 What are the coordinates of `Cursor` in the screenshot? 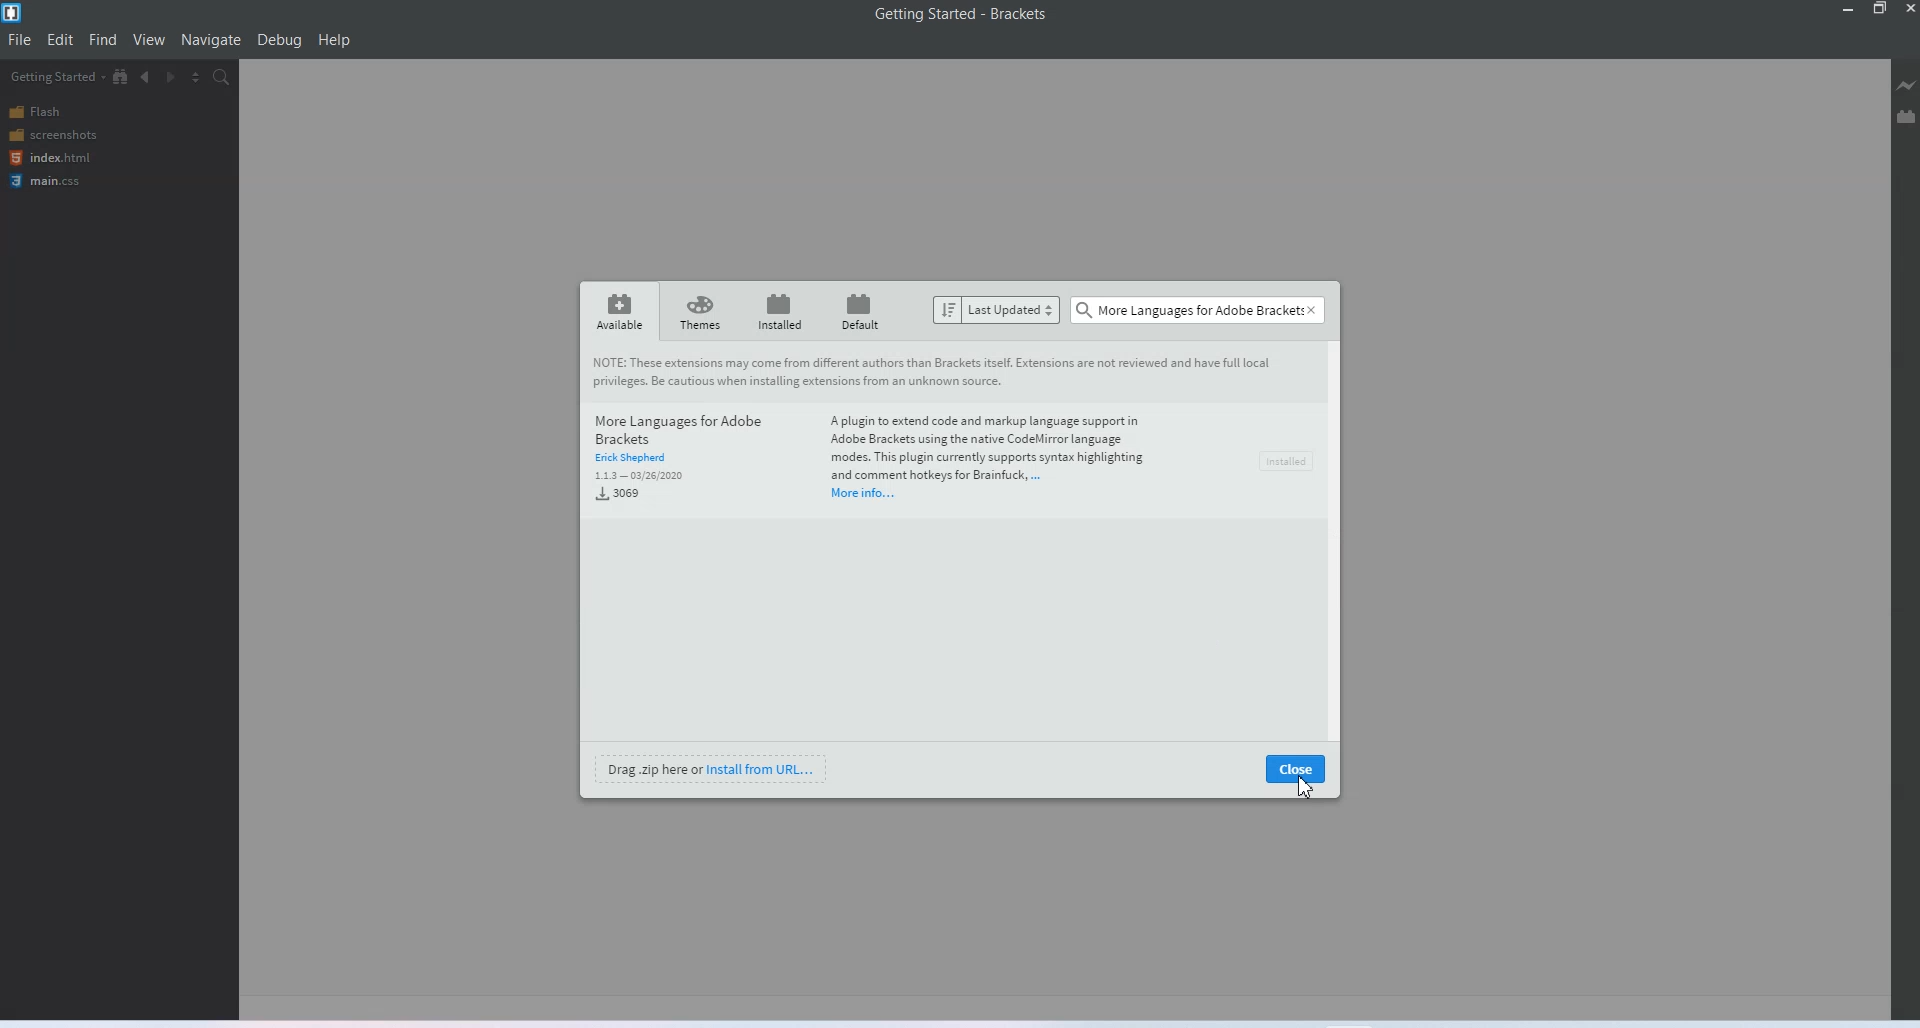 It's located at (1305, 788).